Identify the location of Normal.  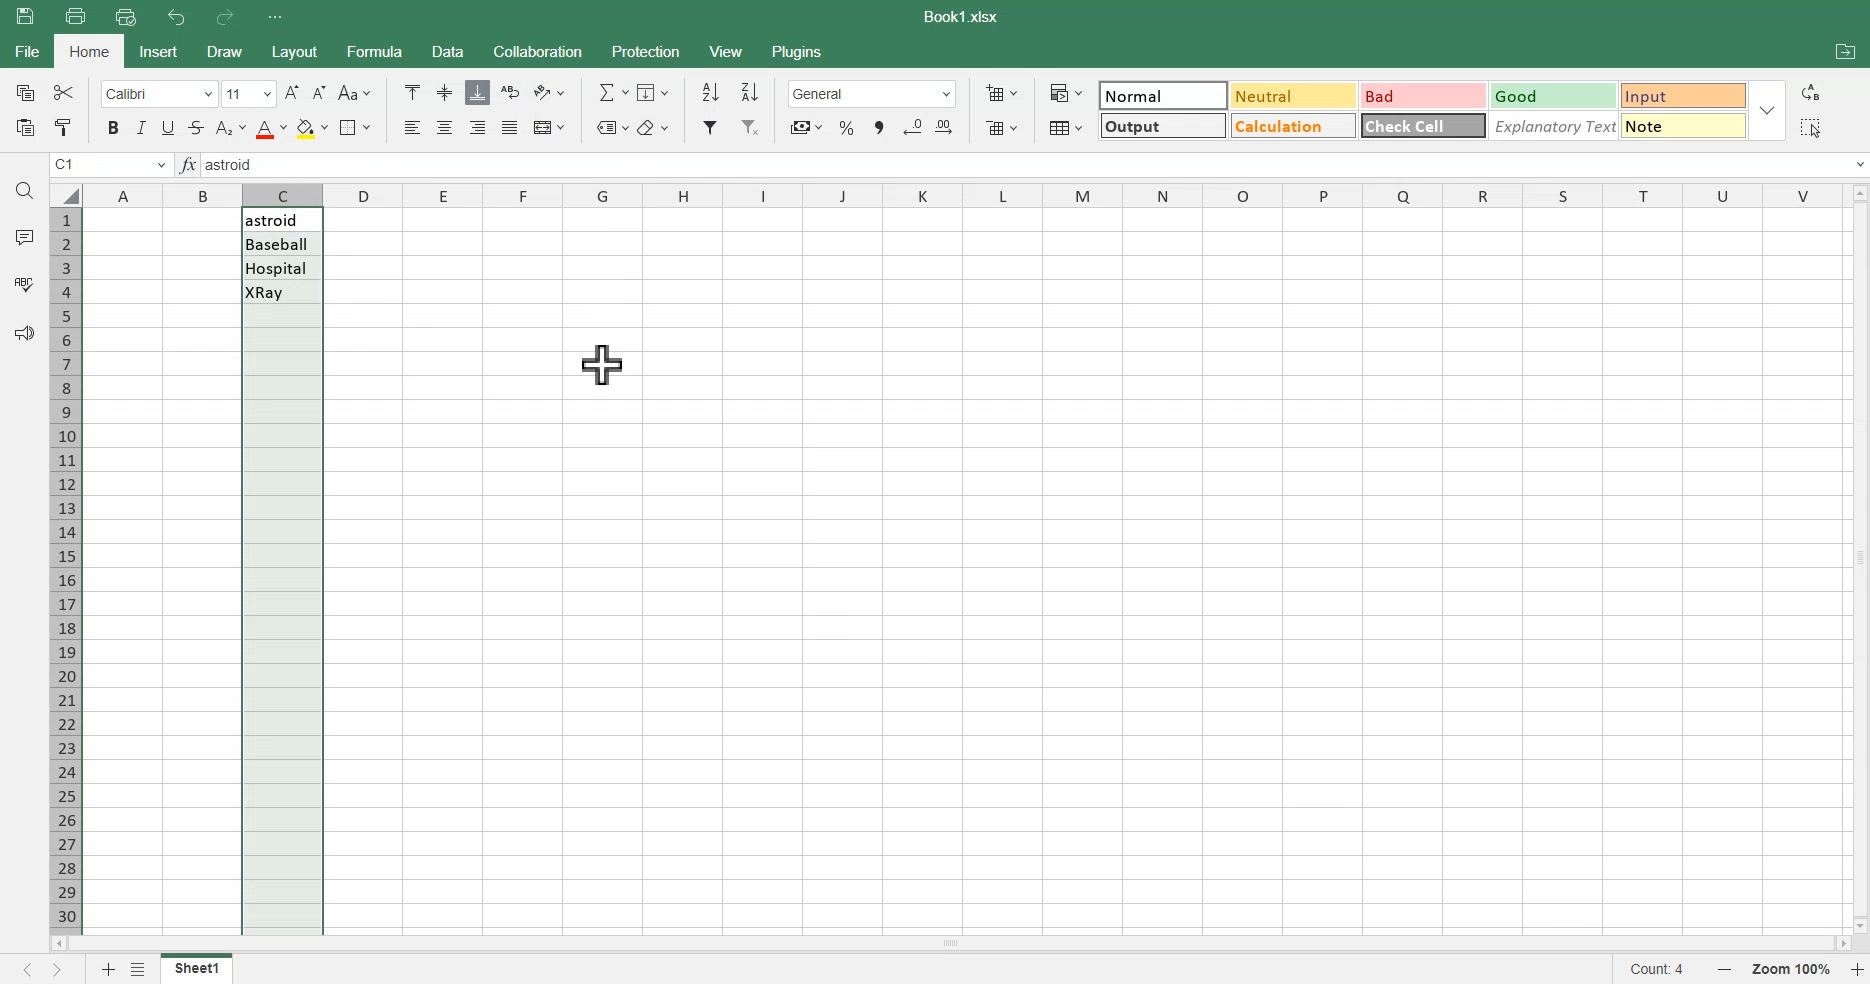
(1163, 94).